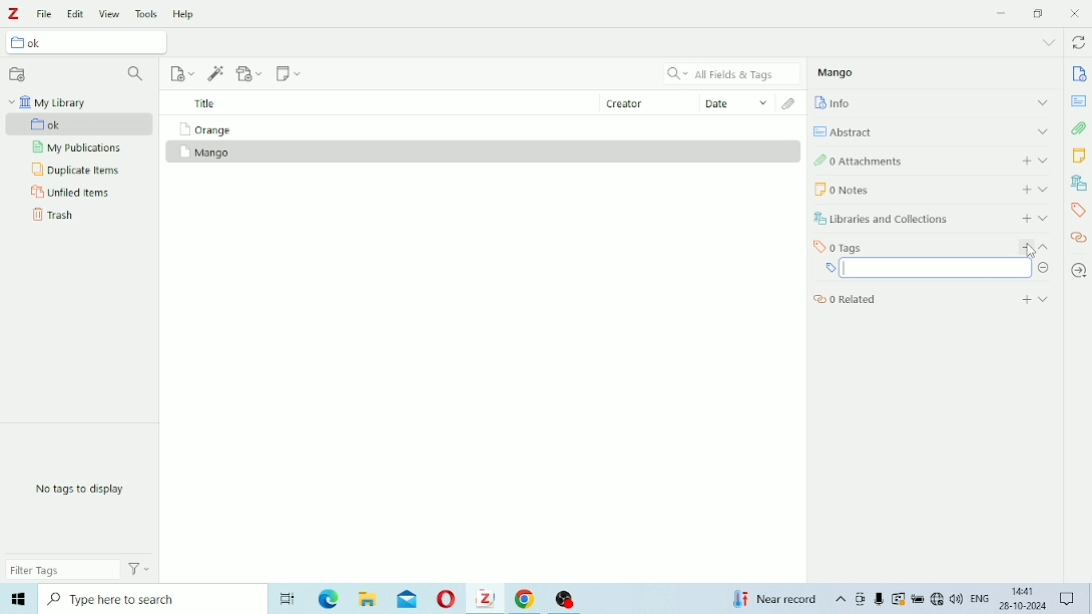 The width and height of the screenshot is (1092, 614). Describe the element at coordinates (1030, 251) in the screenshot. I see `Cursor` at that location.